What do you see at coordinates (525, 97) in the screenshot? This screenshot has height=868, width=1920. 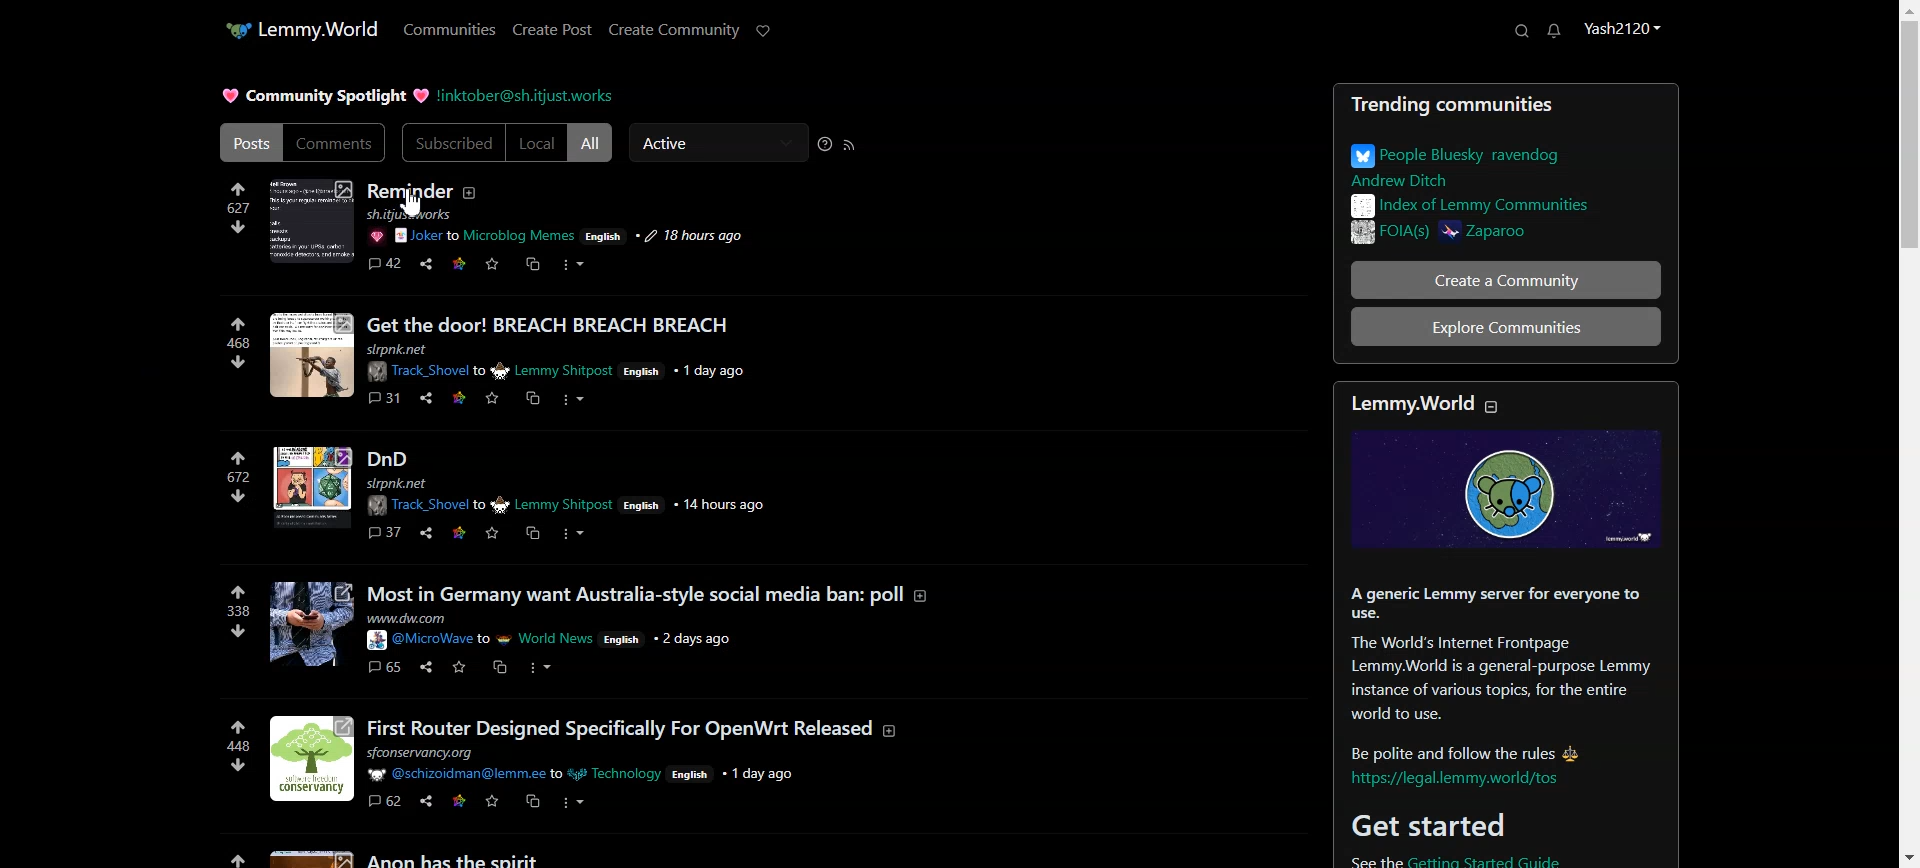 I see `Hyperlink` at bounding box center [525, 97].